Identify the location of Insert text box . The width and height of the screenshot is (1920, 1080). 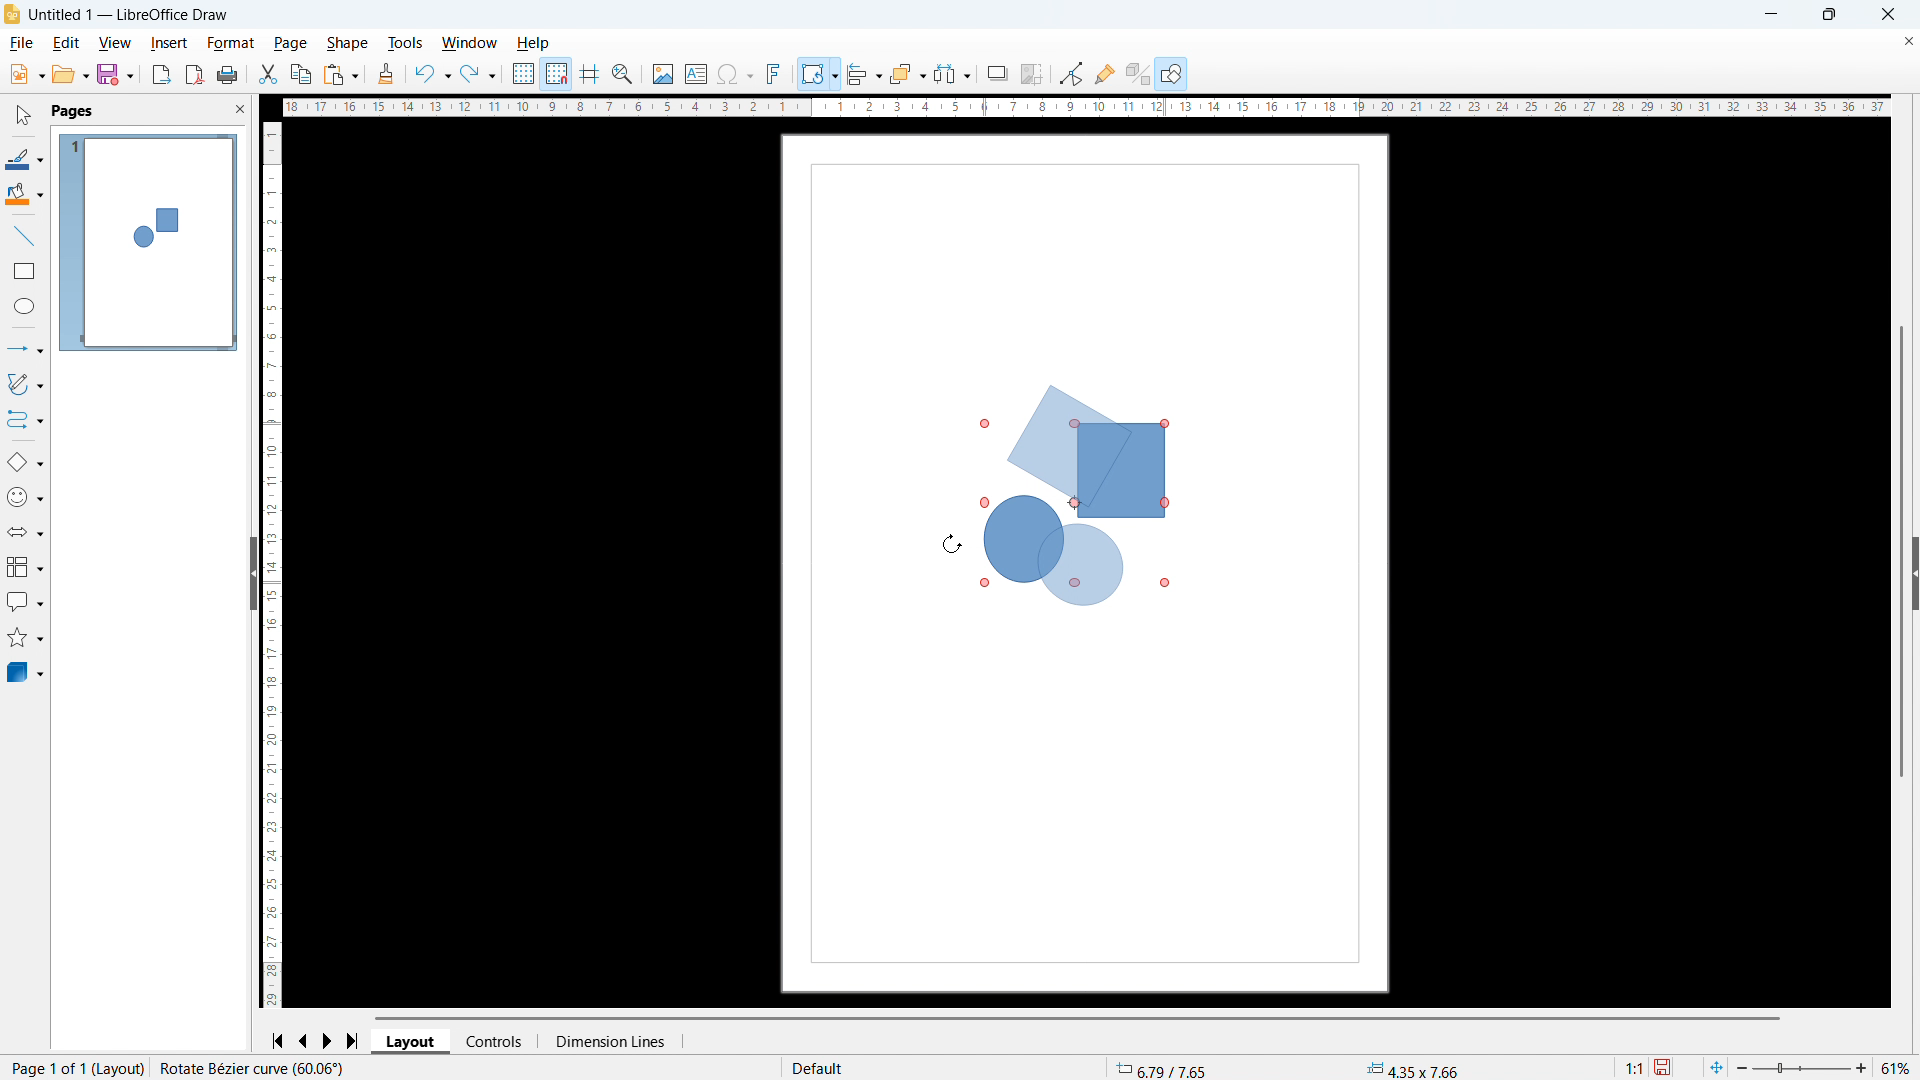
(696, 74).